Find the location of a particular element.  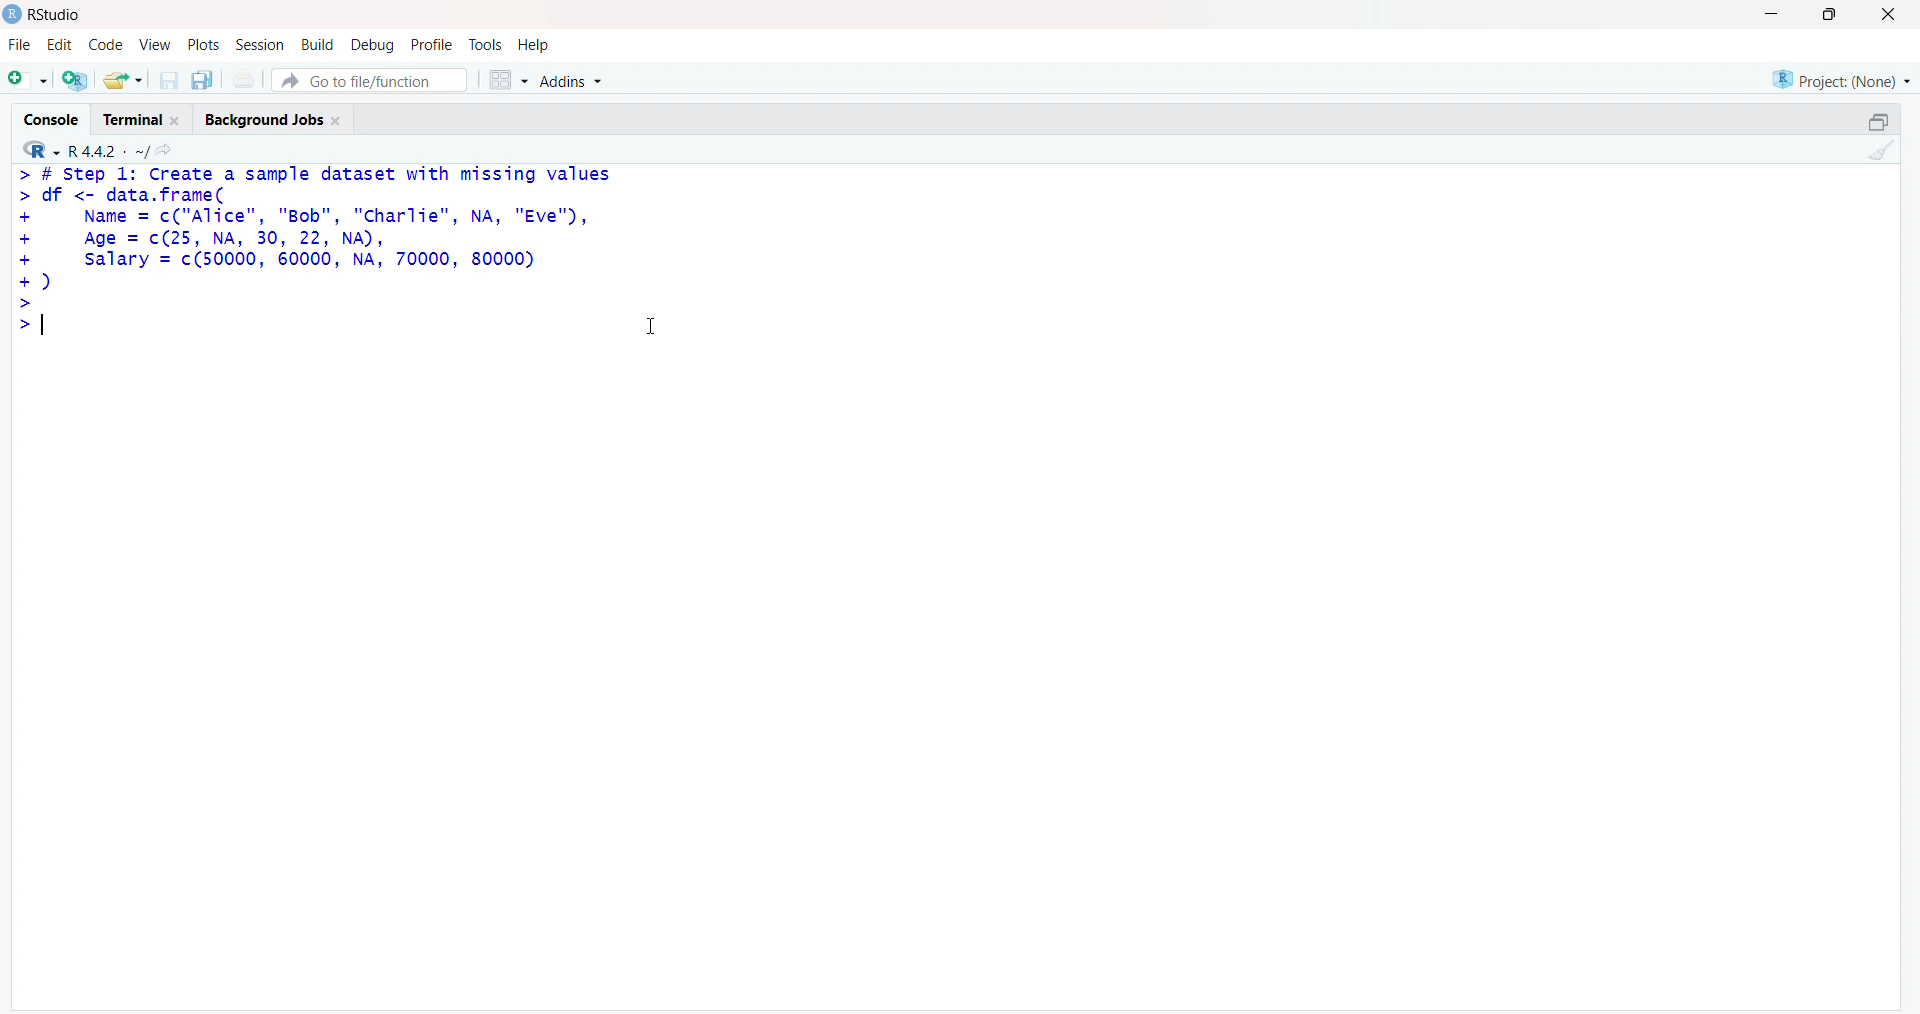

Session is located at coordinates (260, 46).